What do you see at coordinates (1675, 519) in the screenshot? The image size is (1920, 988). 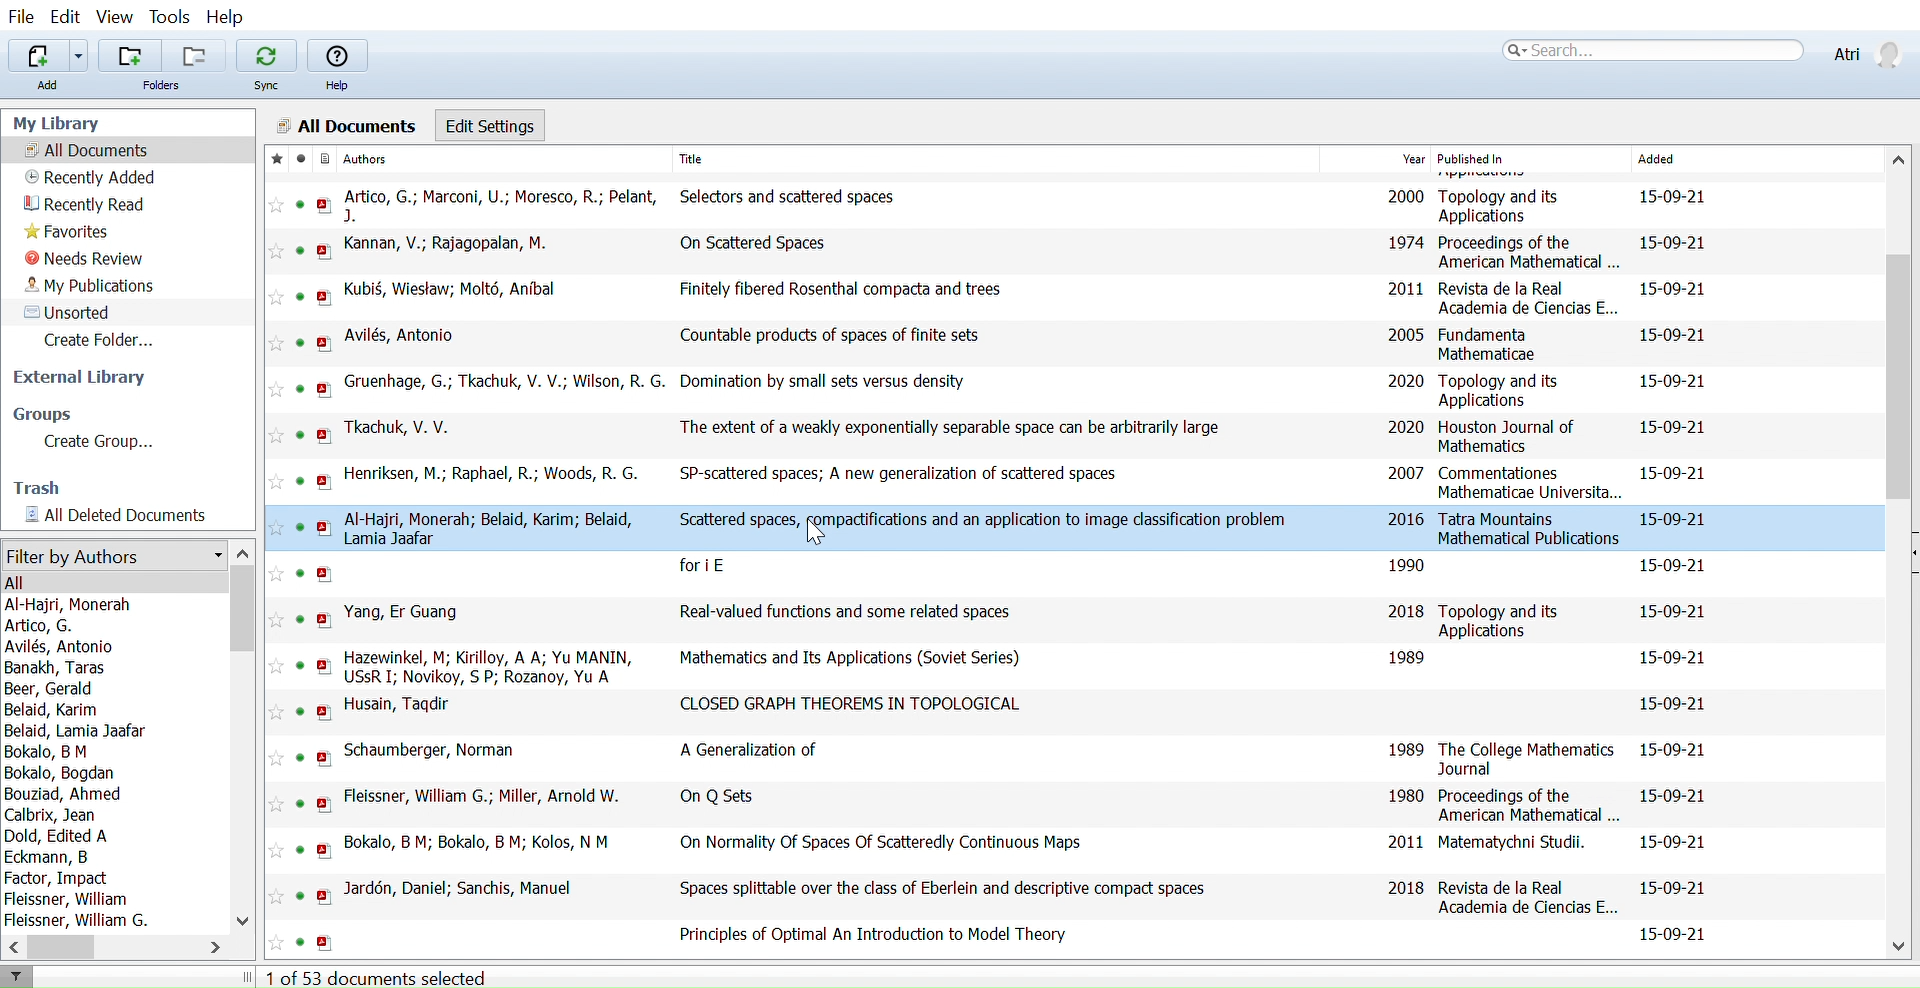 I see `15-09-21` at bounding box center [1675, 519].